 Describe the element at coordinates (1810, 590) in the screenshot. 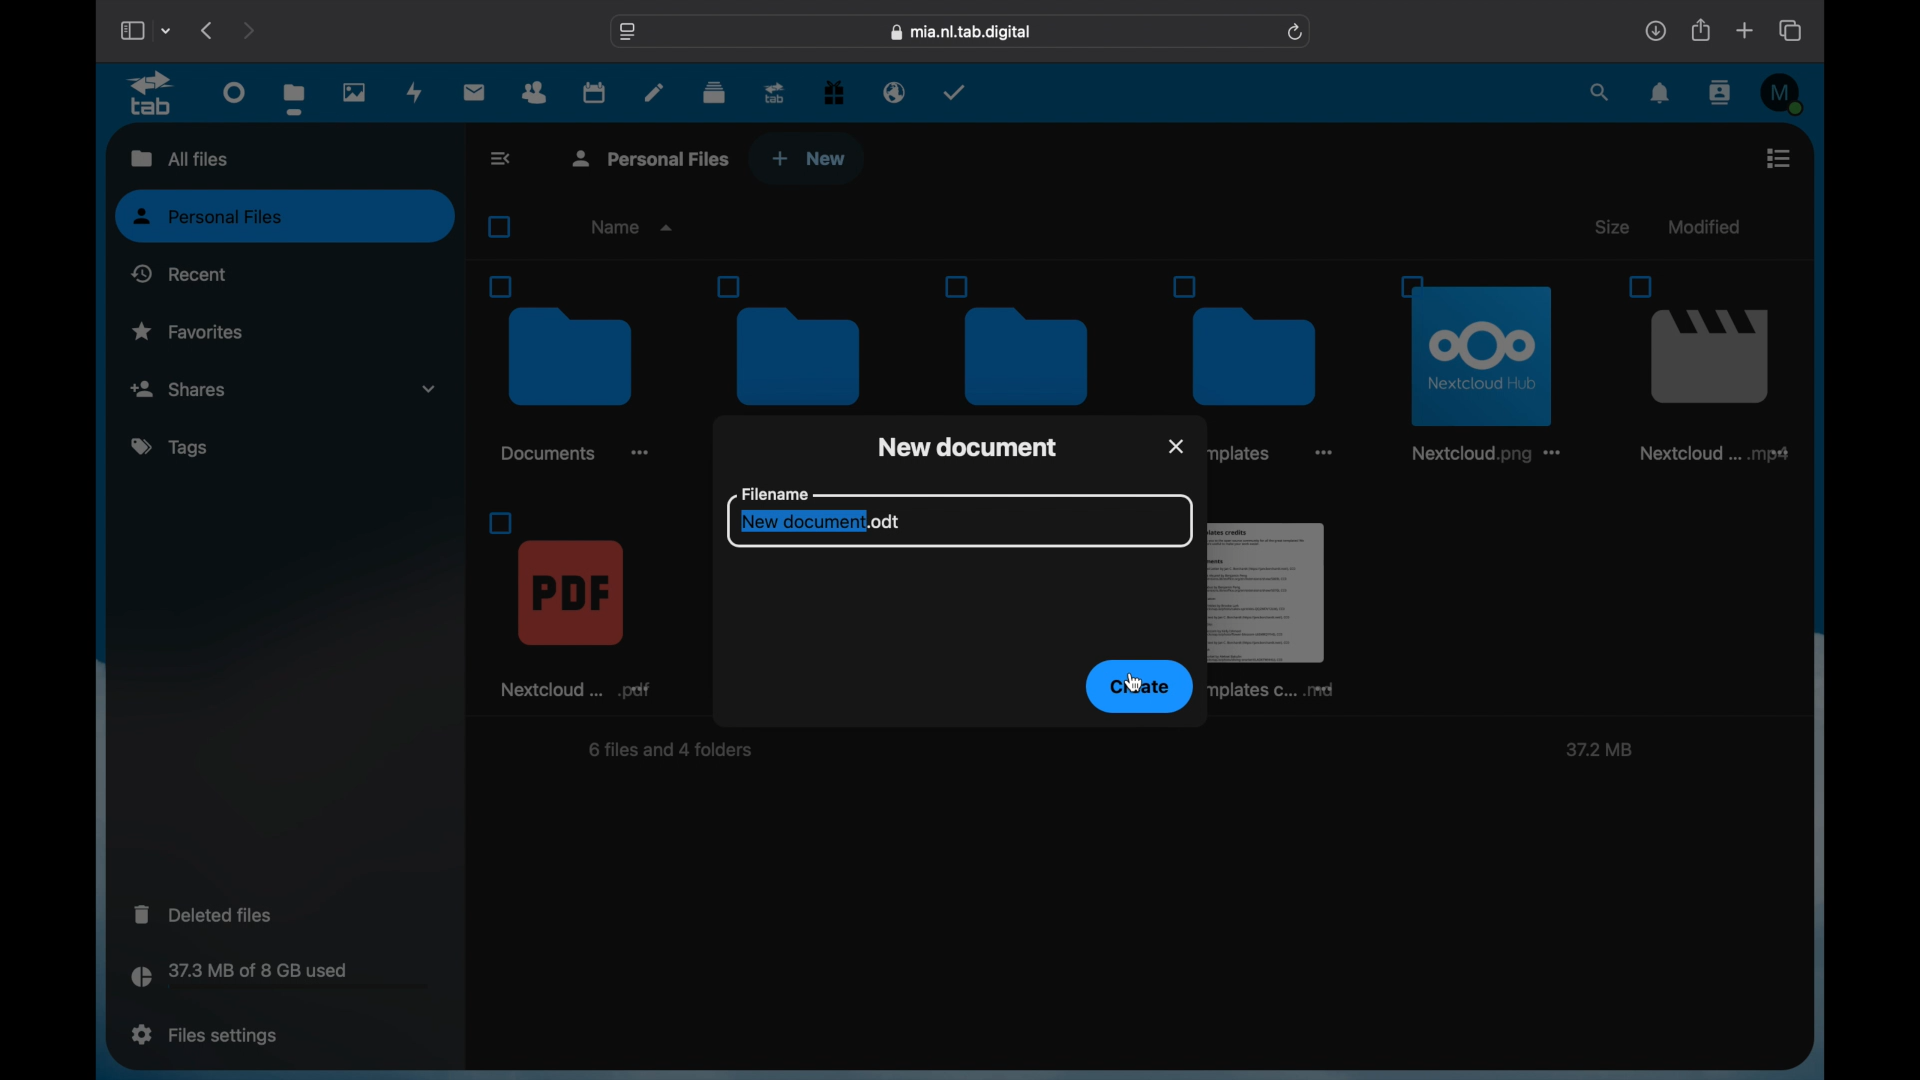

I see `scroll box` at that location.